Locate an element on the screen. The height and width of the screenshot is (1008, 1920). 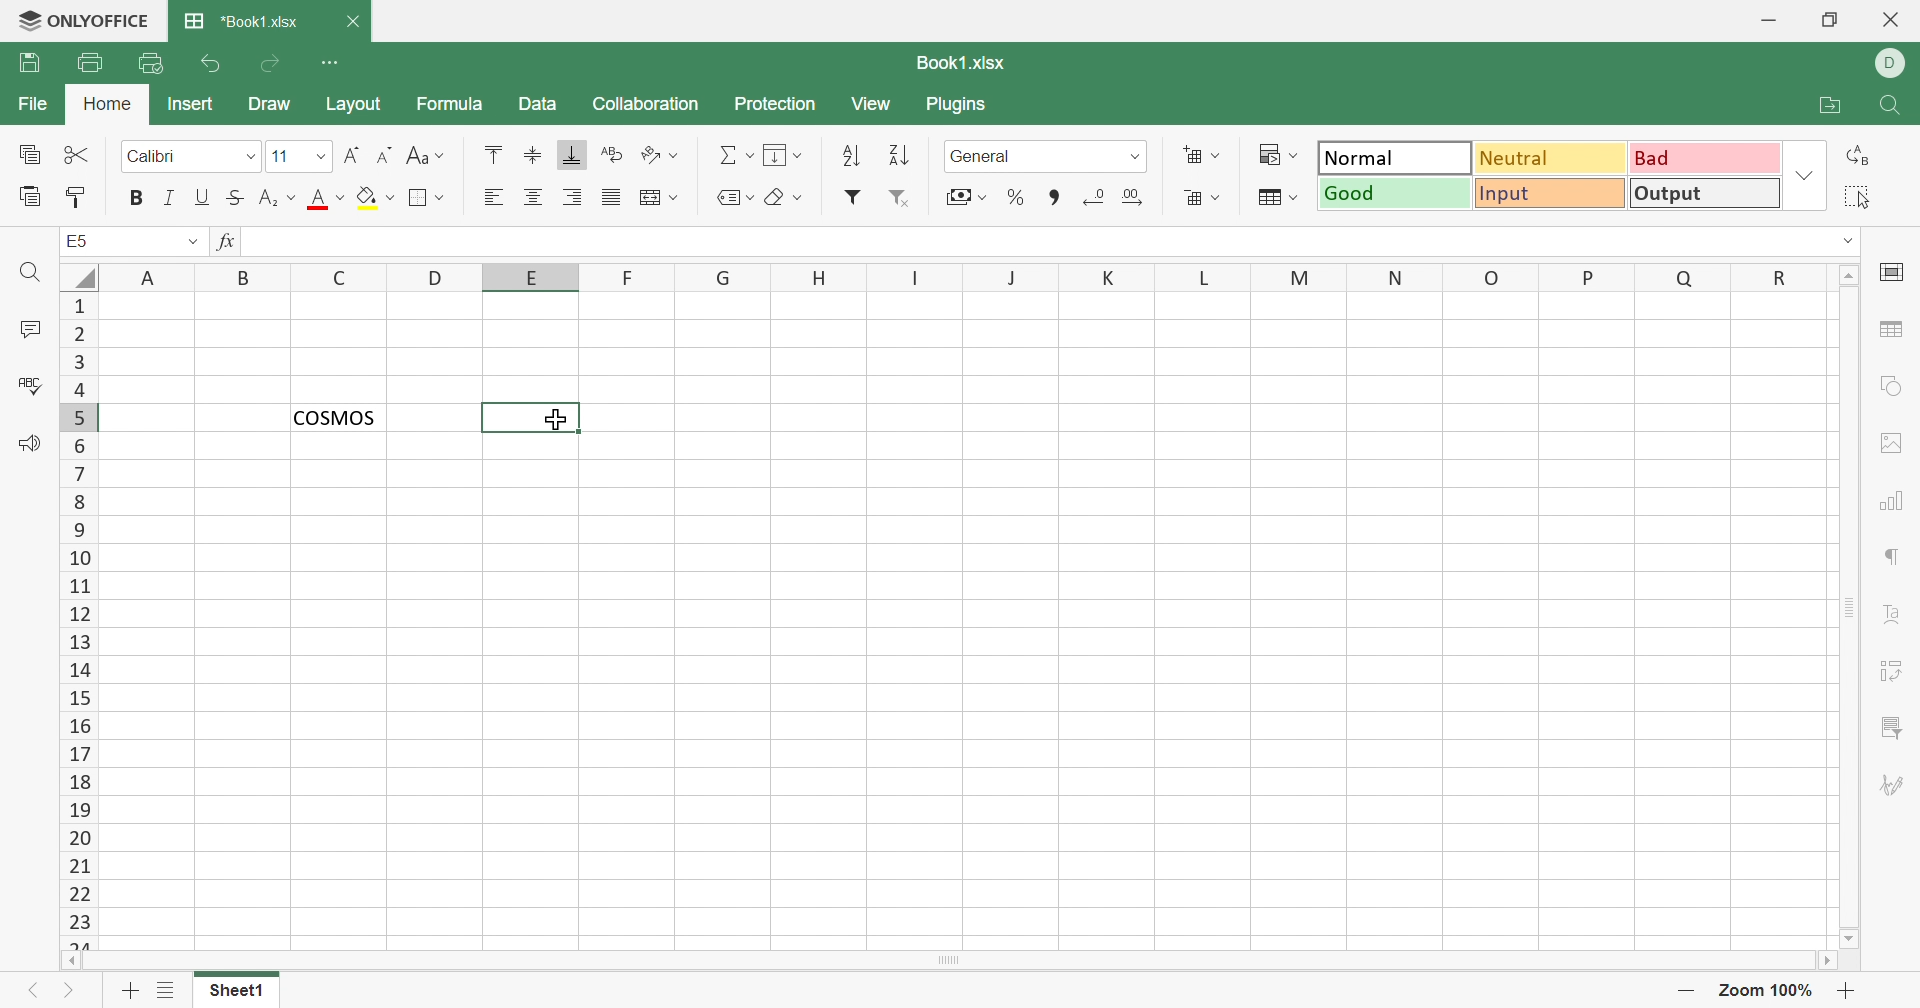
Close is located at coordinates (351, 20).